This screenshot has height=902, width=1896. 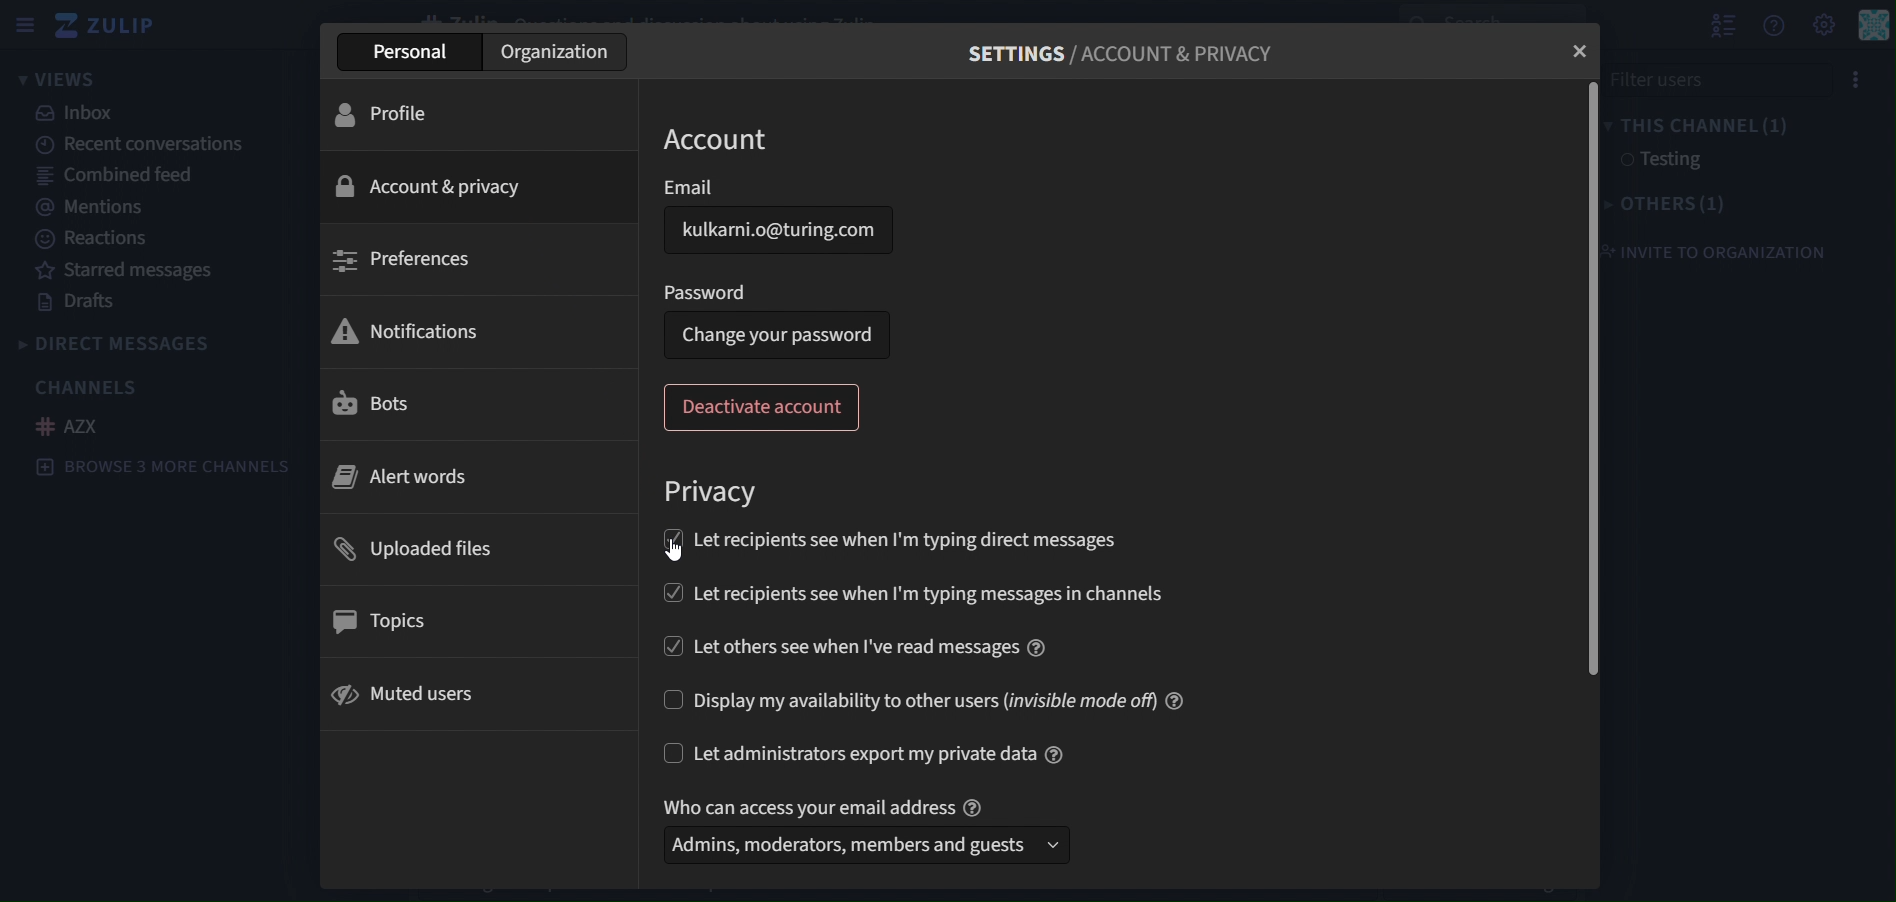 What do you see at coordinates (760, 407) in the screenshot?
I see `deactivate account` at bounding box center [760, 407].